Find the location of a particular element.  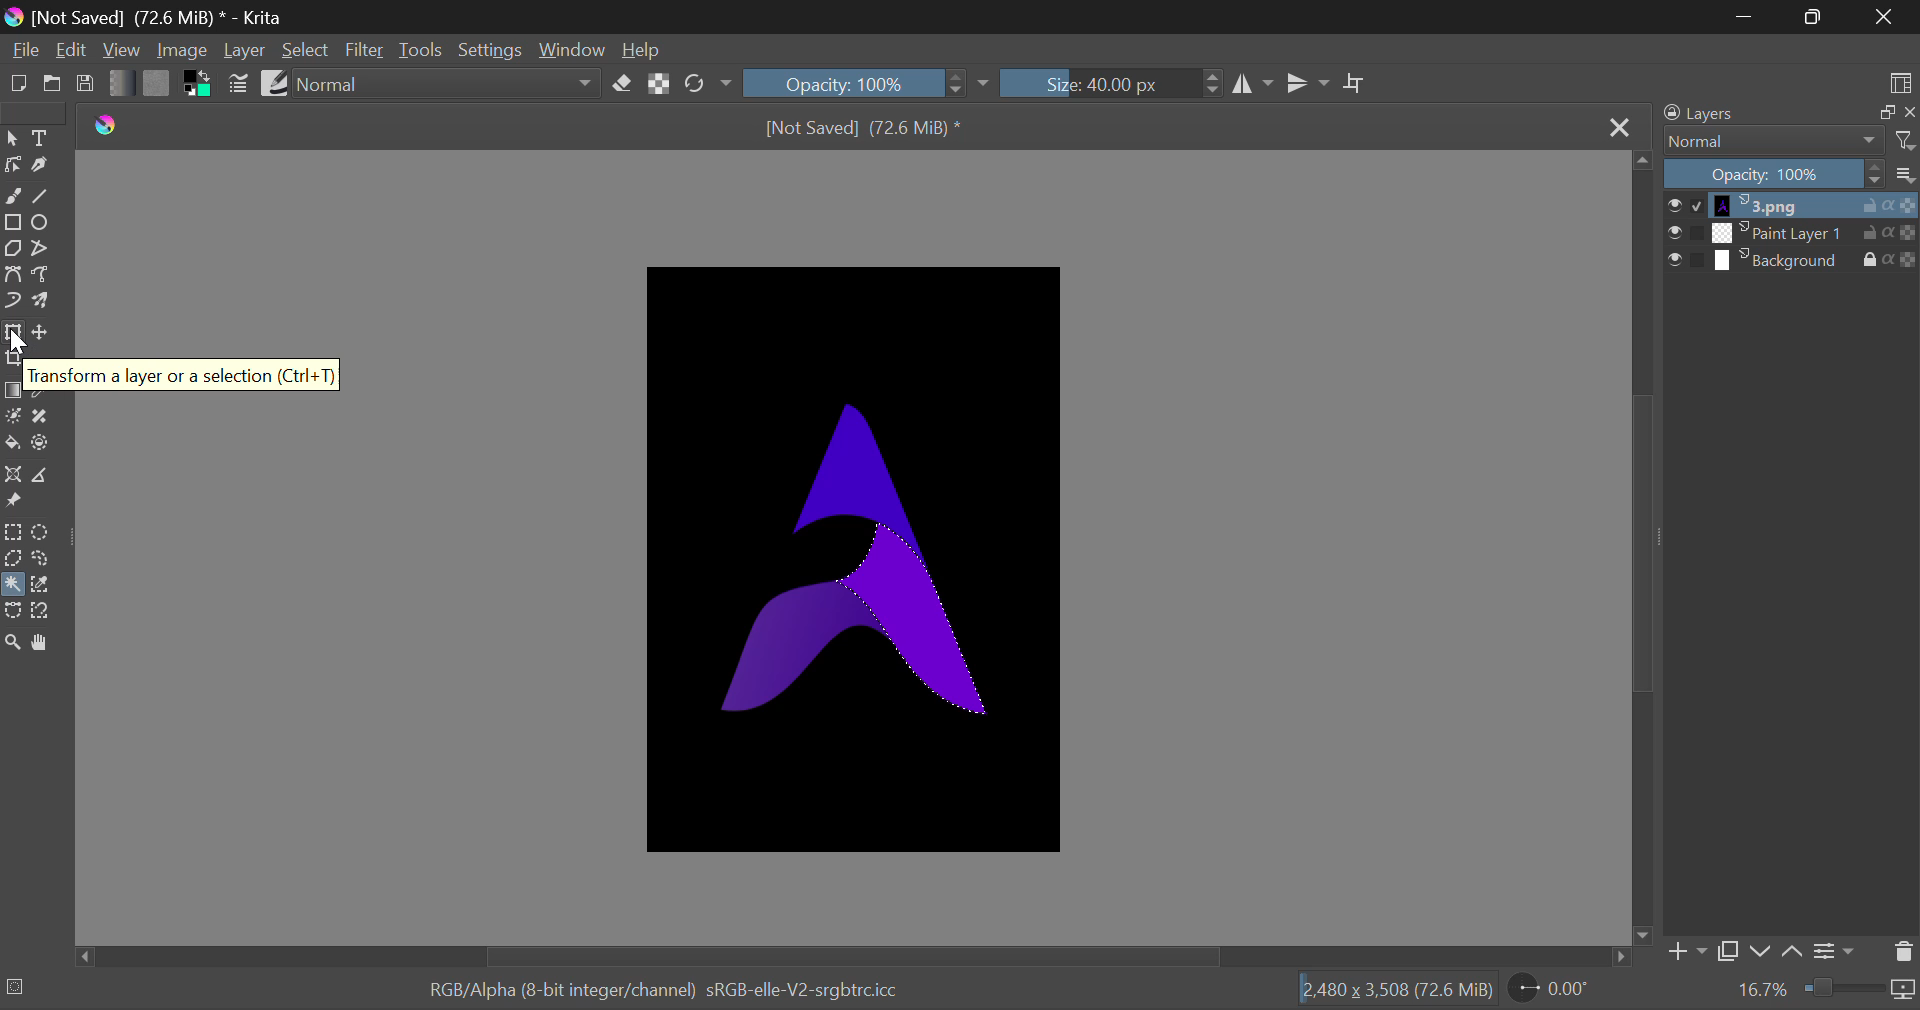

Layers Docker Tab is located at coordinates (1708, 114).